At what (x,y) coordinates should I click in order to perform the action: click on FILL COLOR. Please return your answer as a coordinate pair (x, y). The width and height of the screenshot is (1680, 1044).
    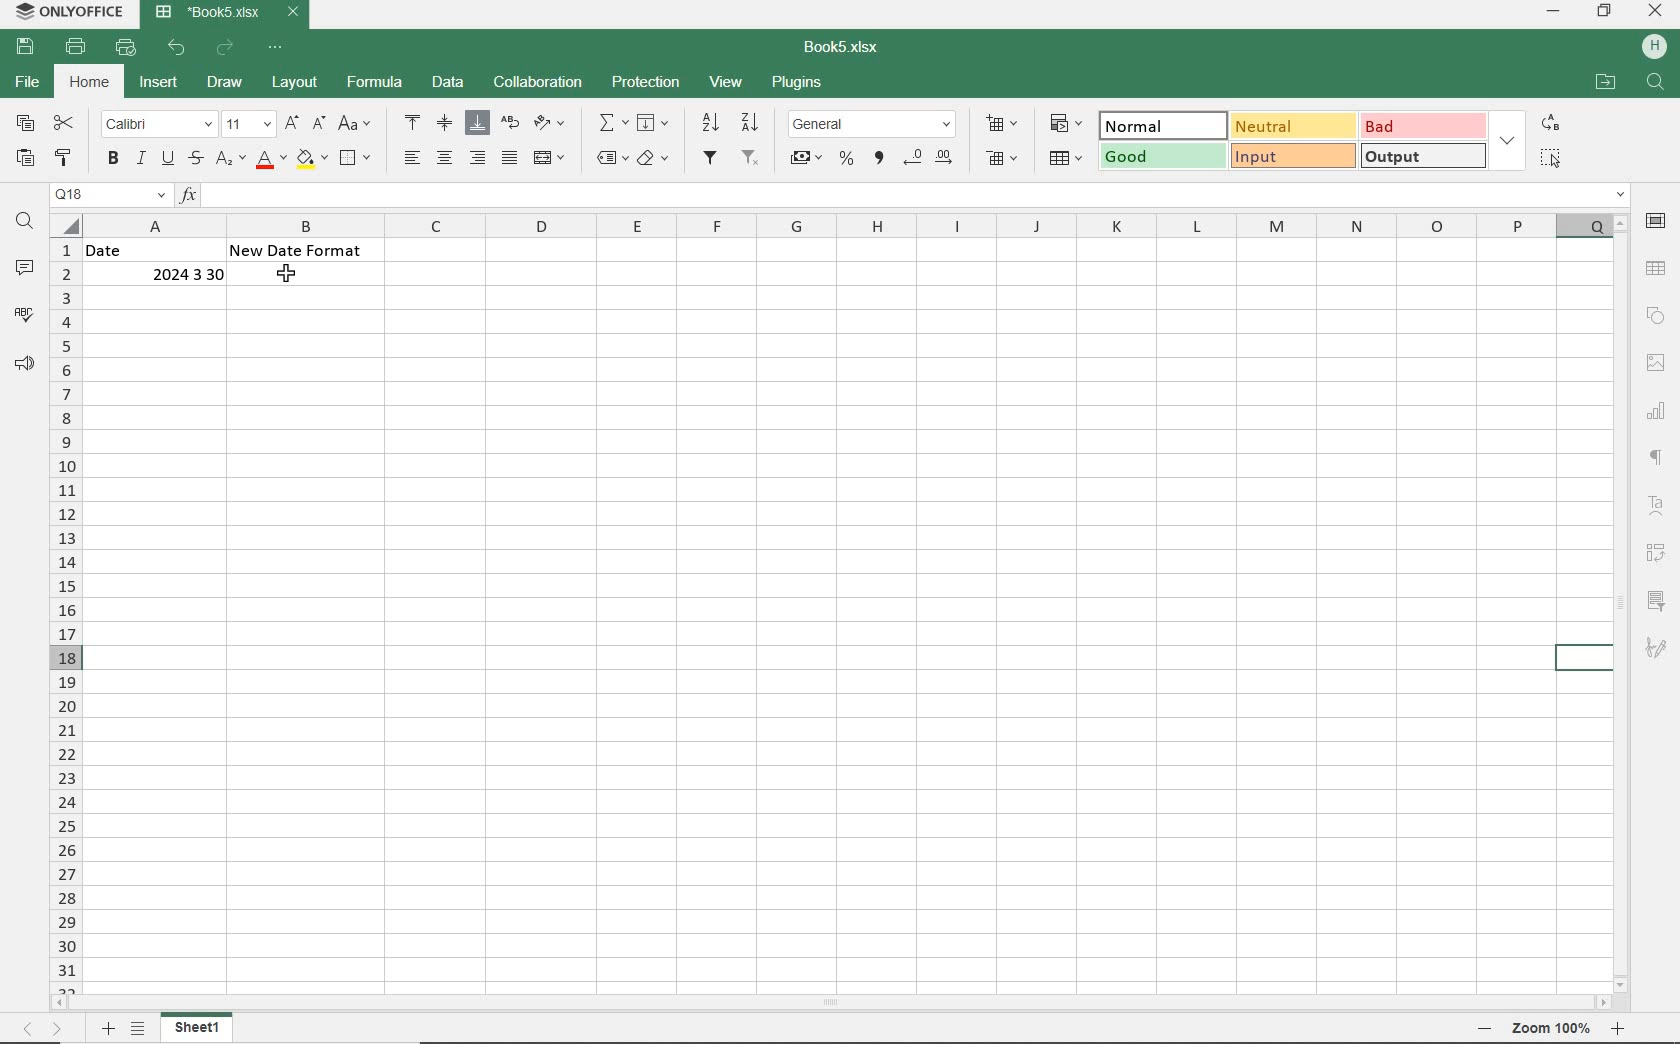
    Looking at the image, I should click on (311, 160).